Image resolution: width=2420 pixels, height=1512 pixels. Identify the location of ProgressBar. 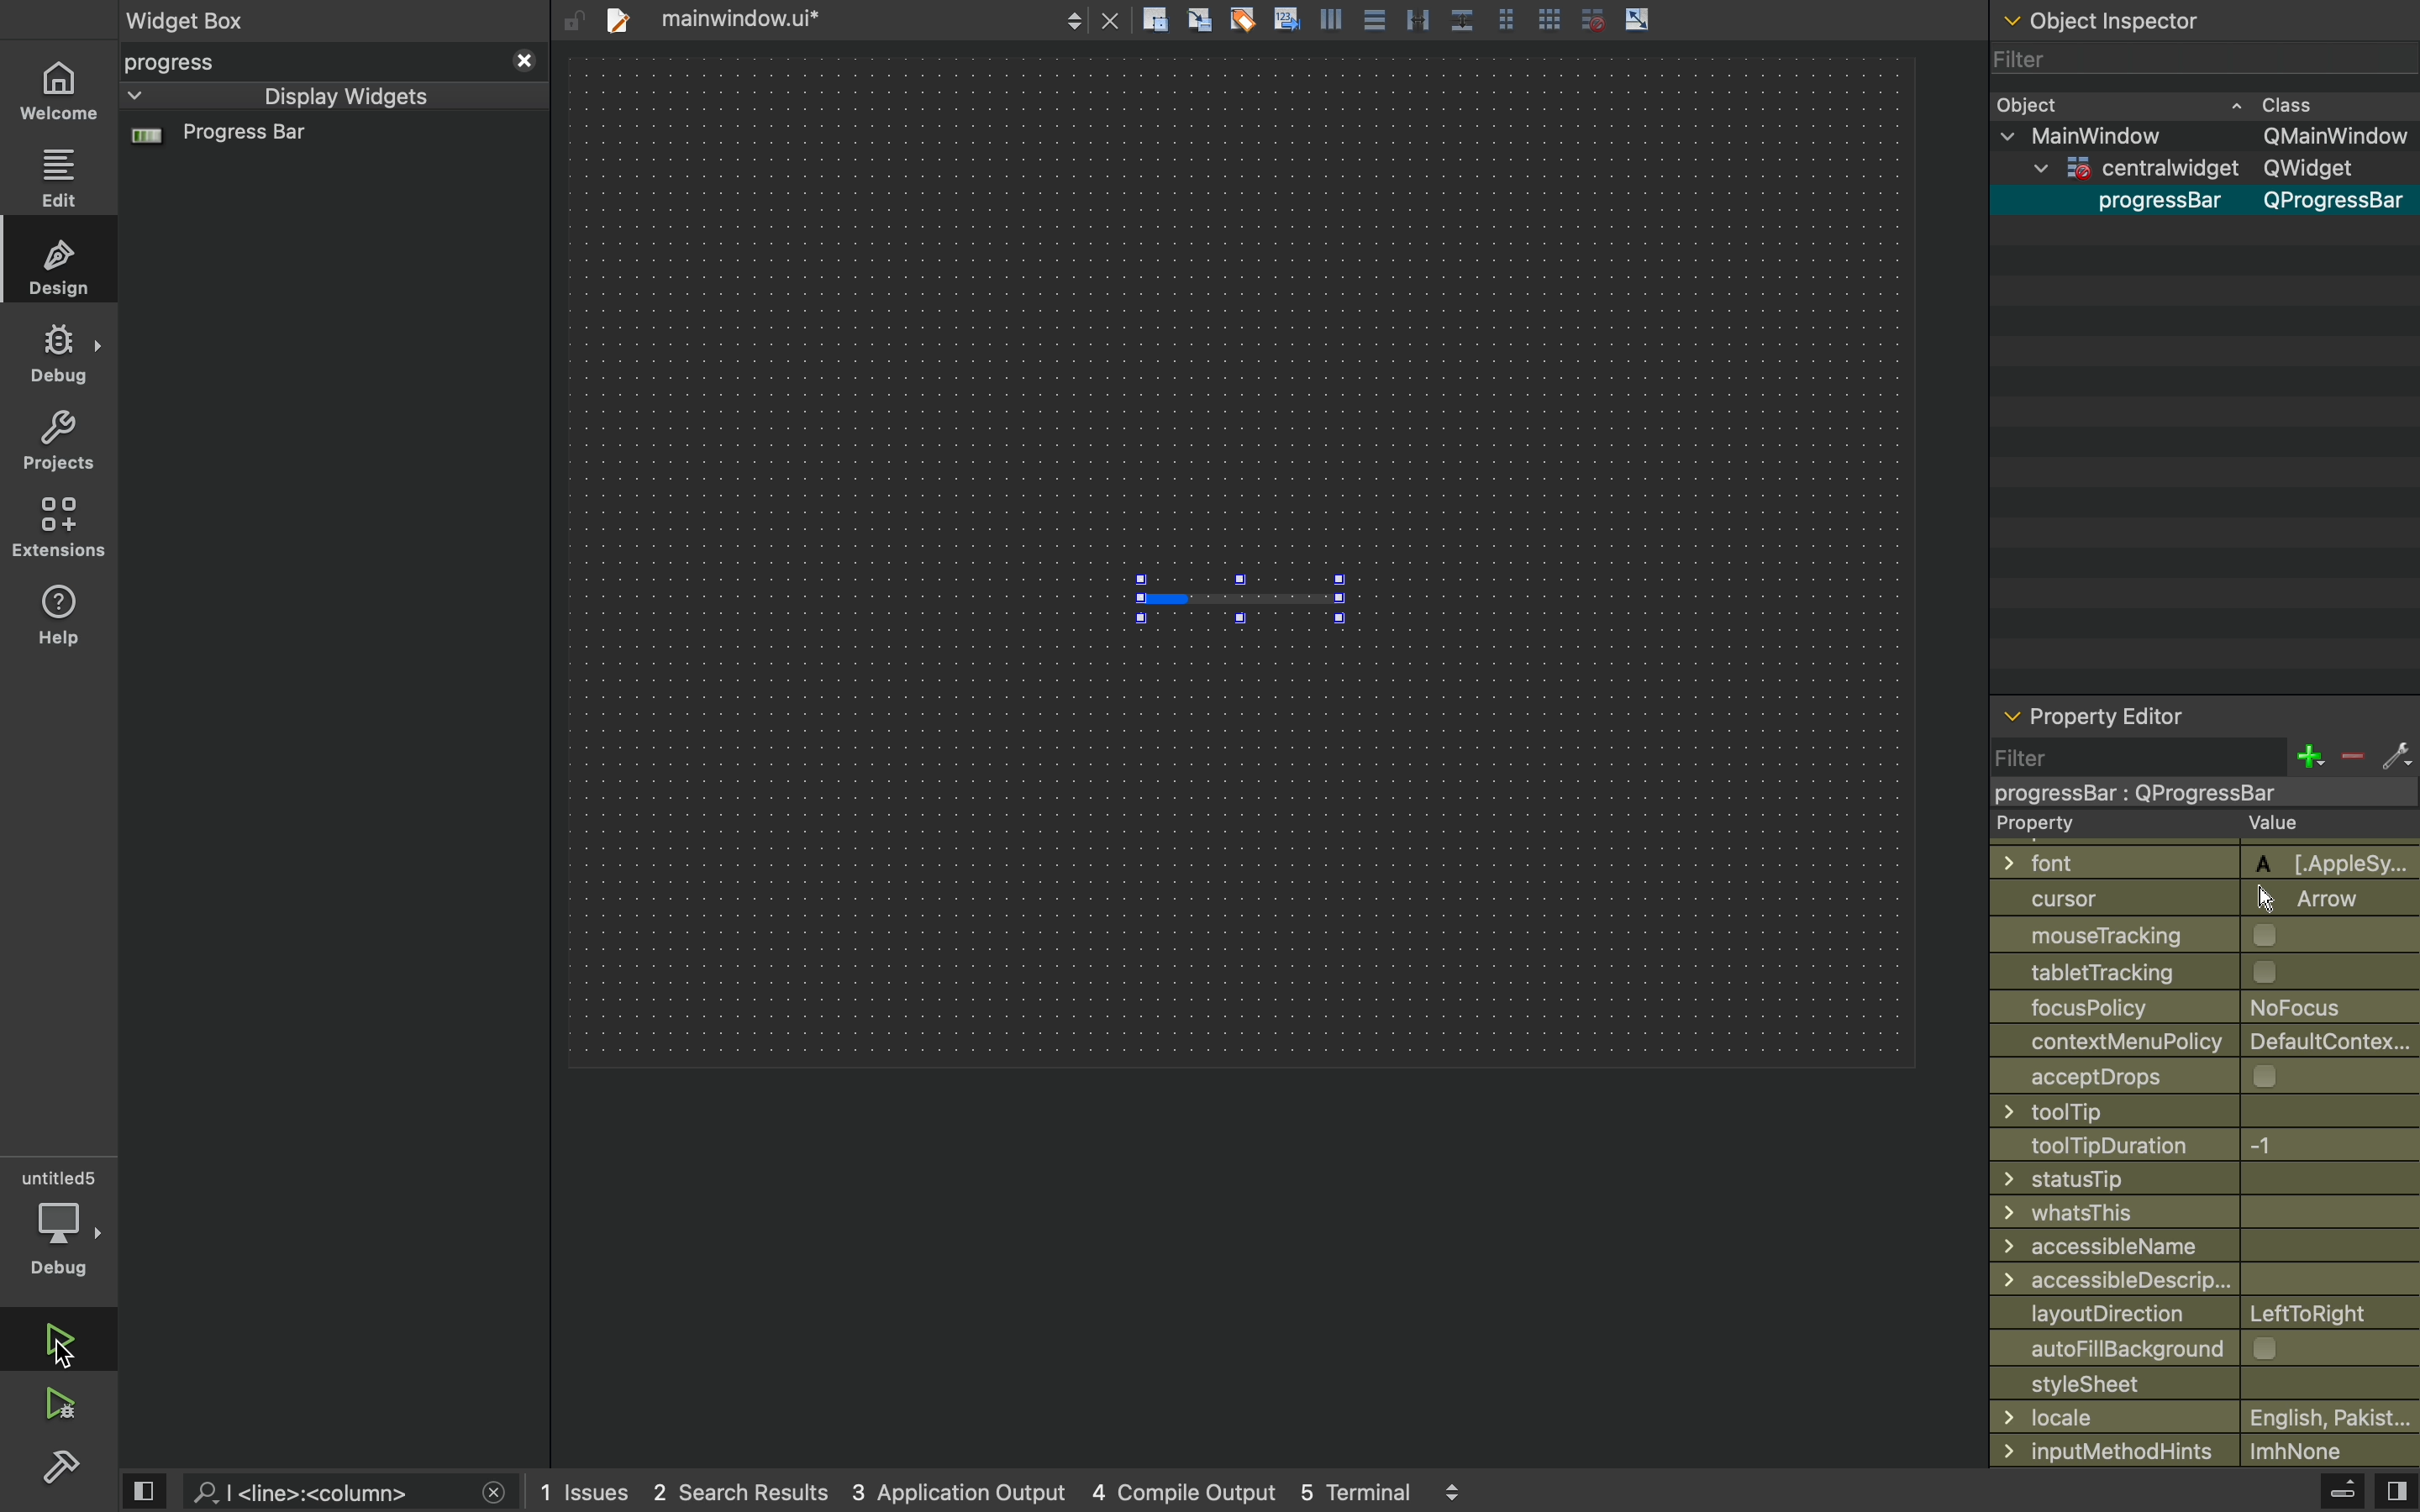
(2151, 202).